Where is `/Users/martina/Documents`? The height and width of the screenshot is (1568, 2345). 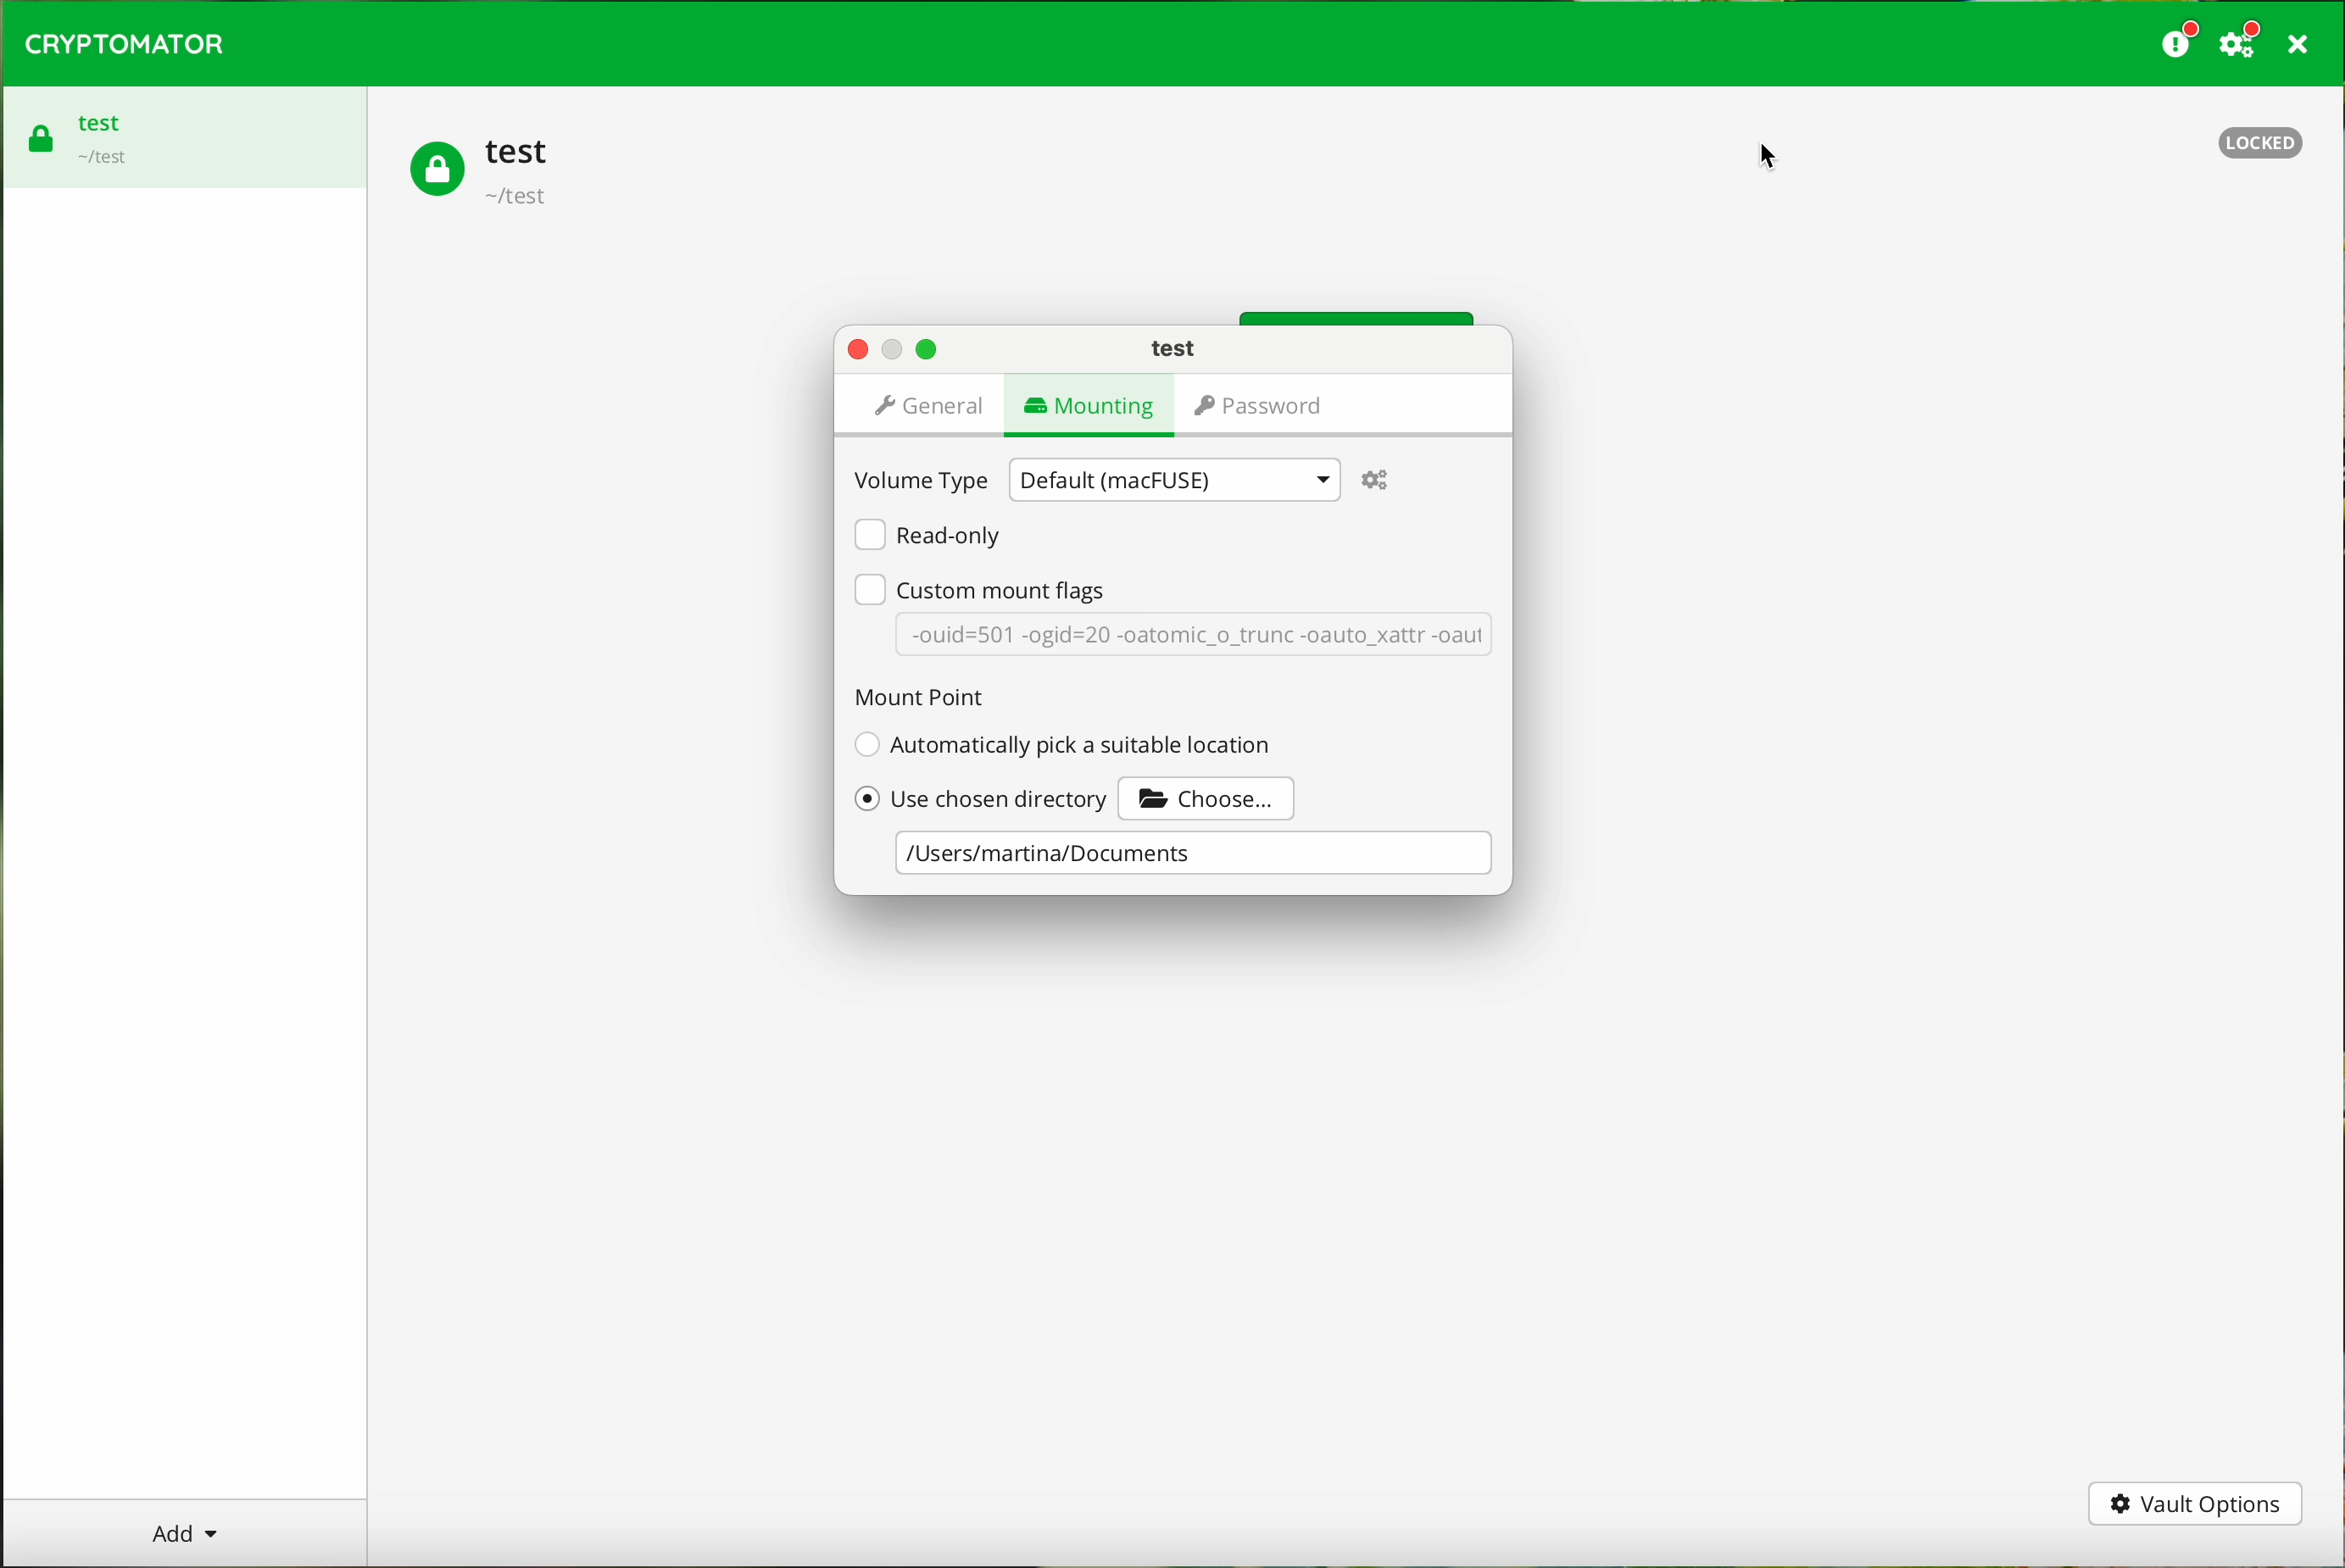 /Users/martina/Documents is located at coordinates (1191, 855).